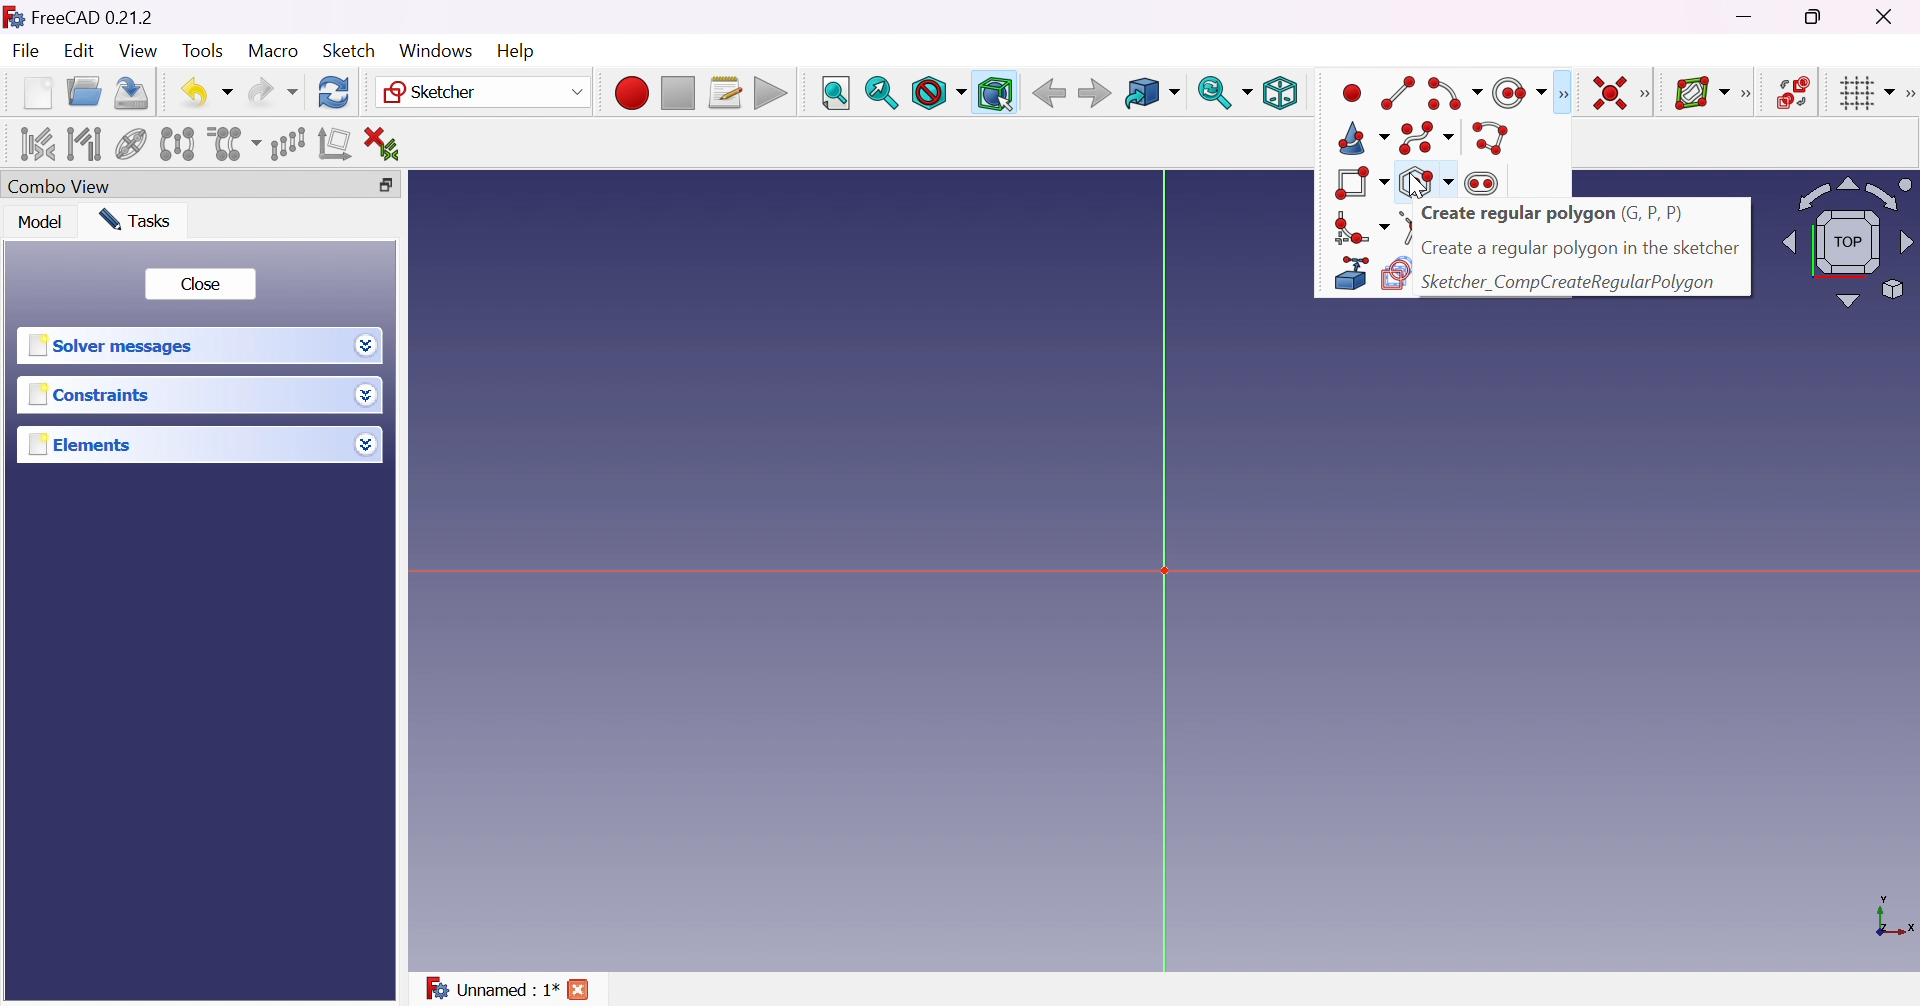 The height and width of the screenshot is (1006, 1920). What do you see at coordinates (1529, 94) in the screenshot?
I see `Create point` at bounding box center [1529, 94].